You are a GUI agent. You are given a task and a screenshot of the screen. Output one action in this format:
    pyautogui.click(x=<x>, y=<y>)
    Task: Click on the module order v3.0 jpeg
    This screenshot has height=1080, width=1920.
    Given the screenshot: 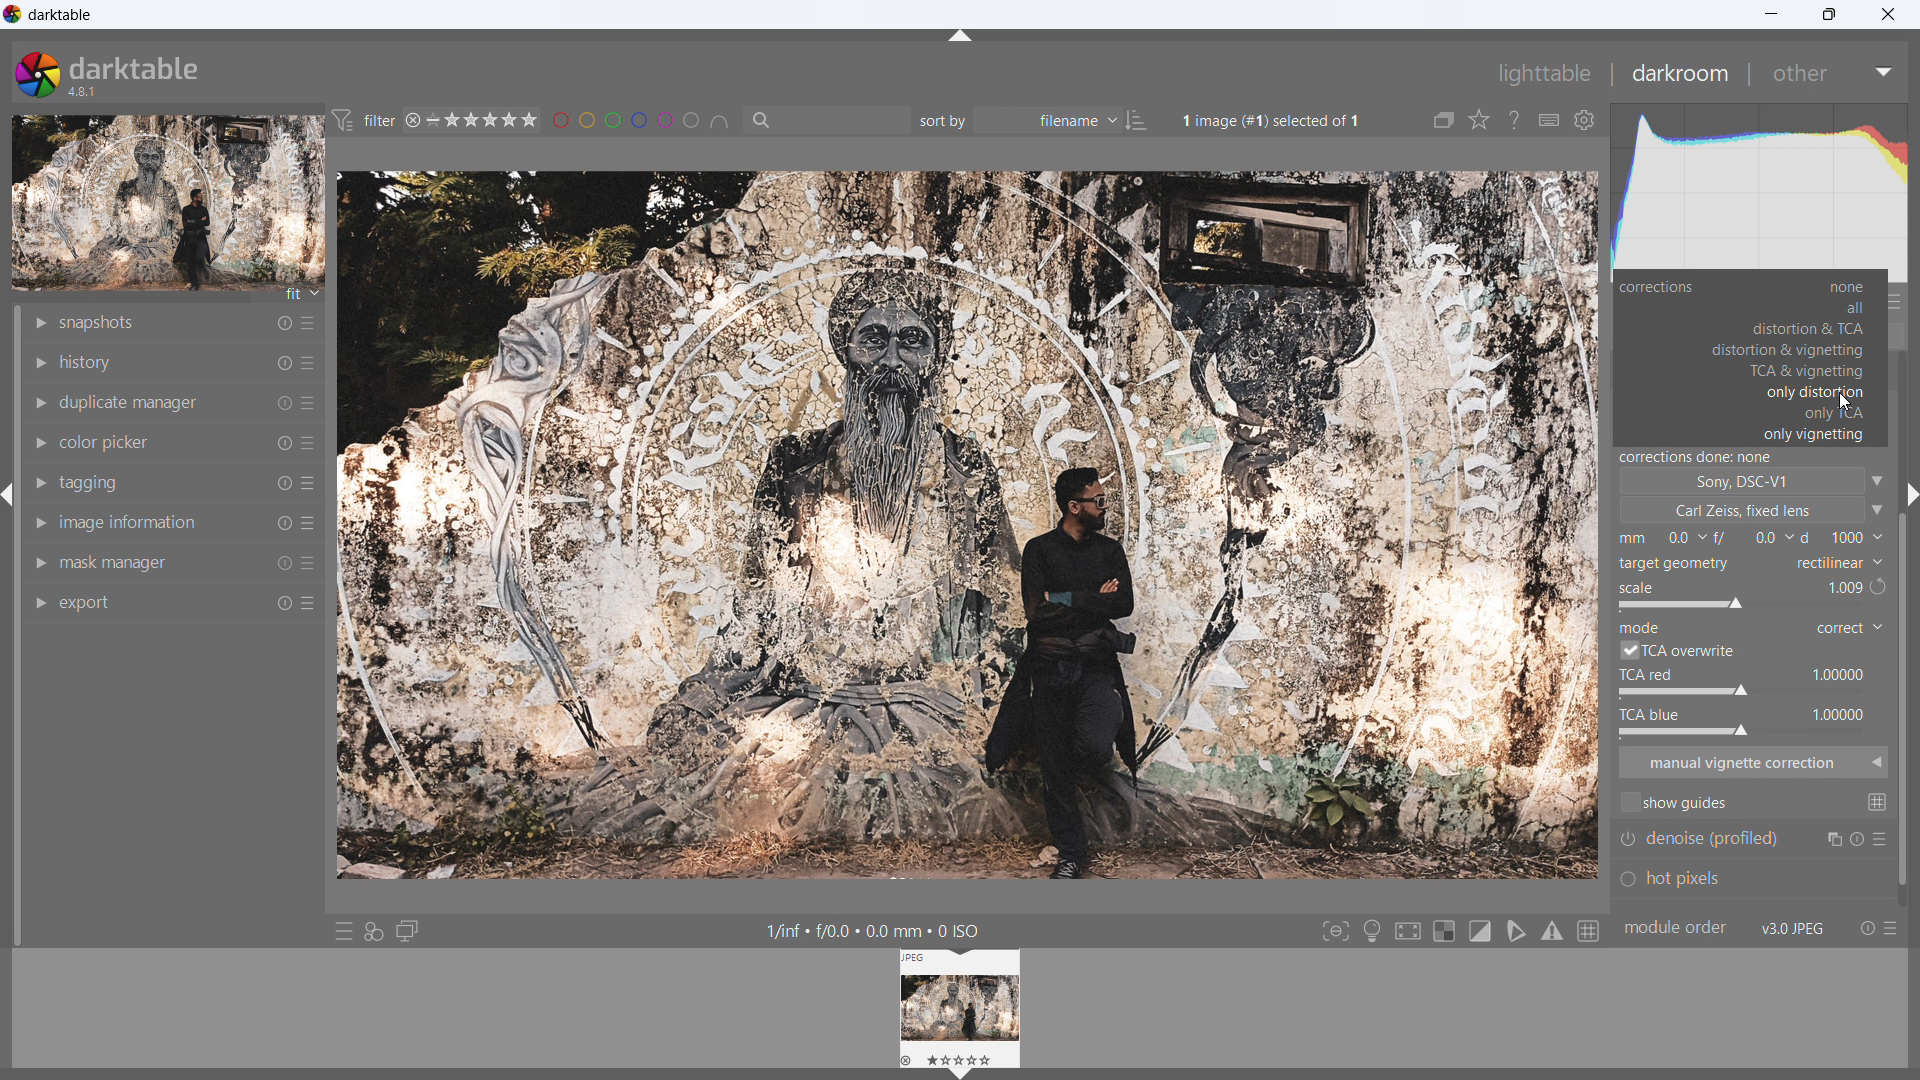 What is the action you would take?
    pyautogui.click(x=1728, y=926)
    